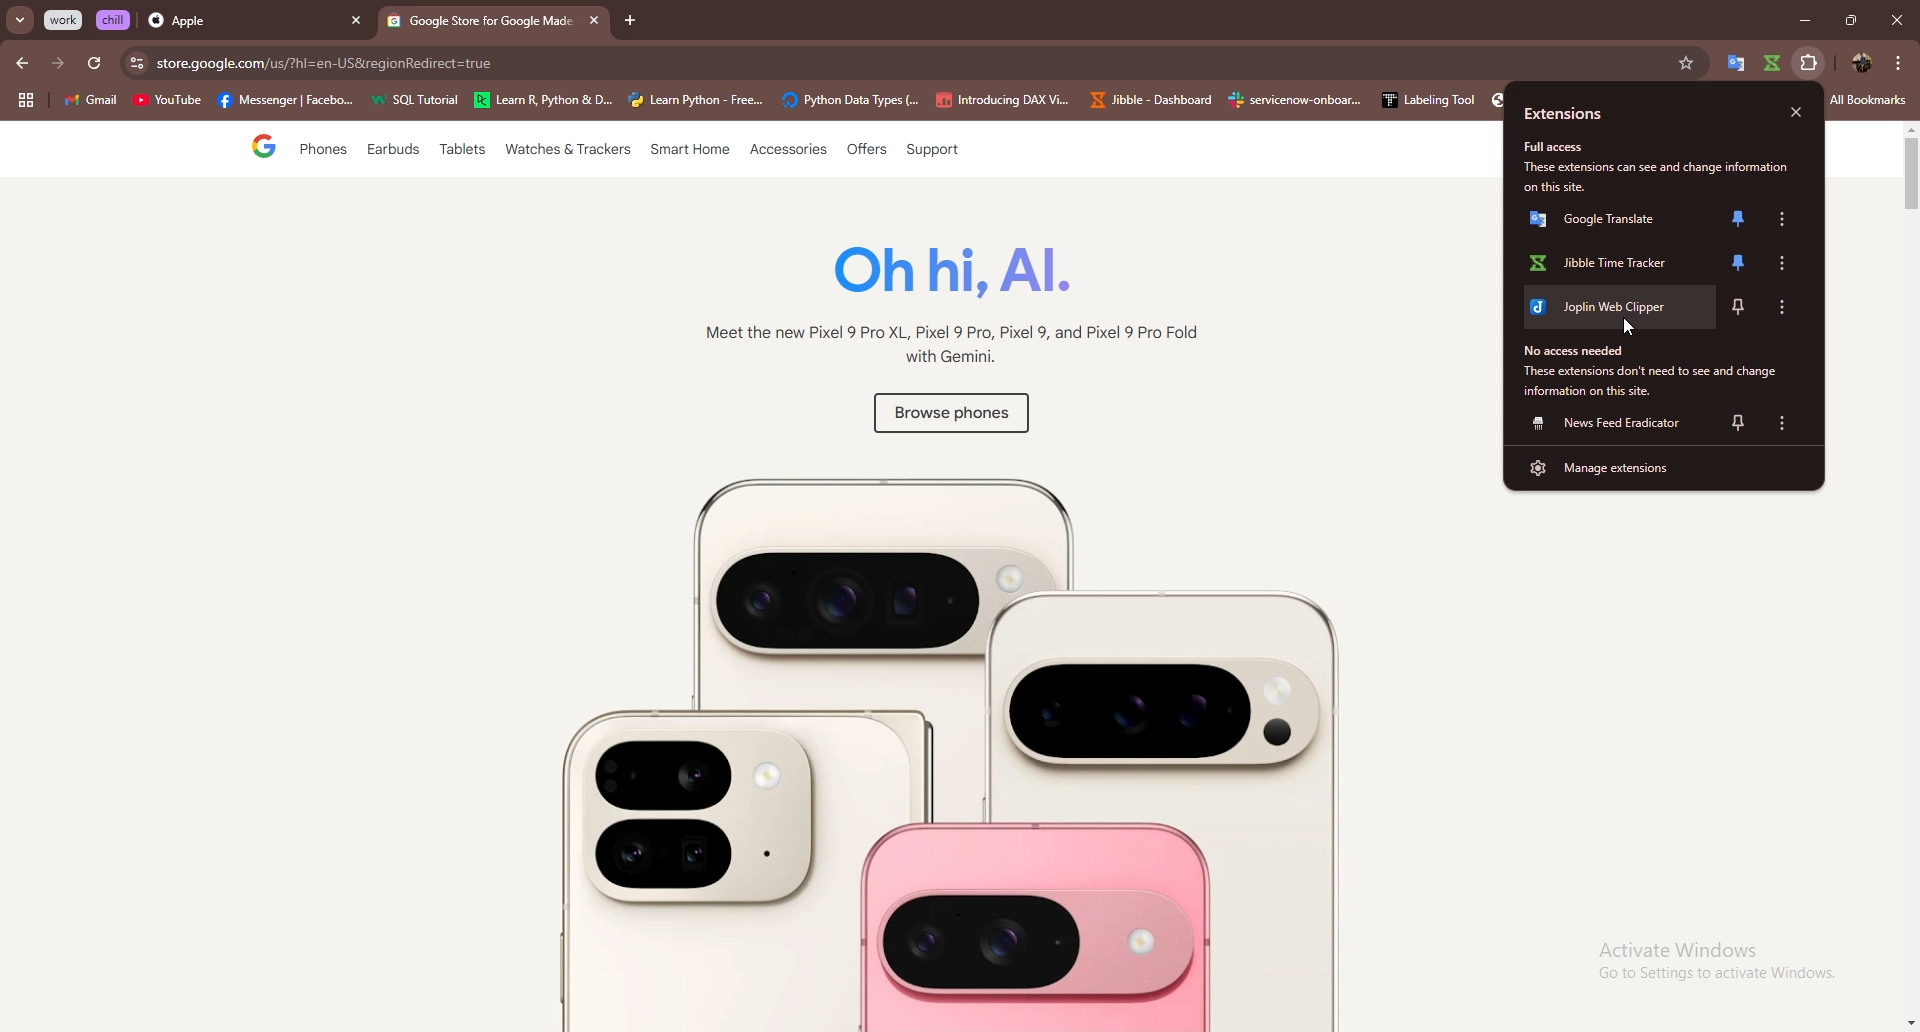 The height and width of the screenshot is (1032, 1920). Describe the element at coordinates (1771, 63) in the screenshot. I see `jibble ` at that location.